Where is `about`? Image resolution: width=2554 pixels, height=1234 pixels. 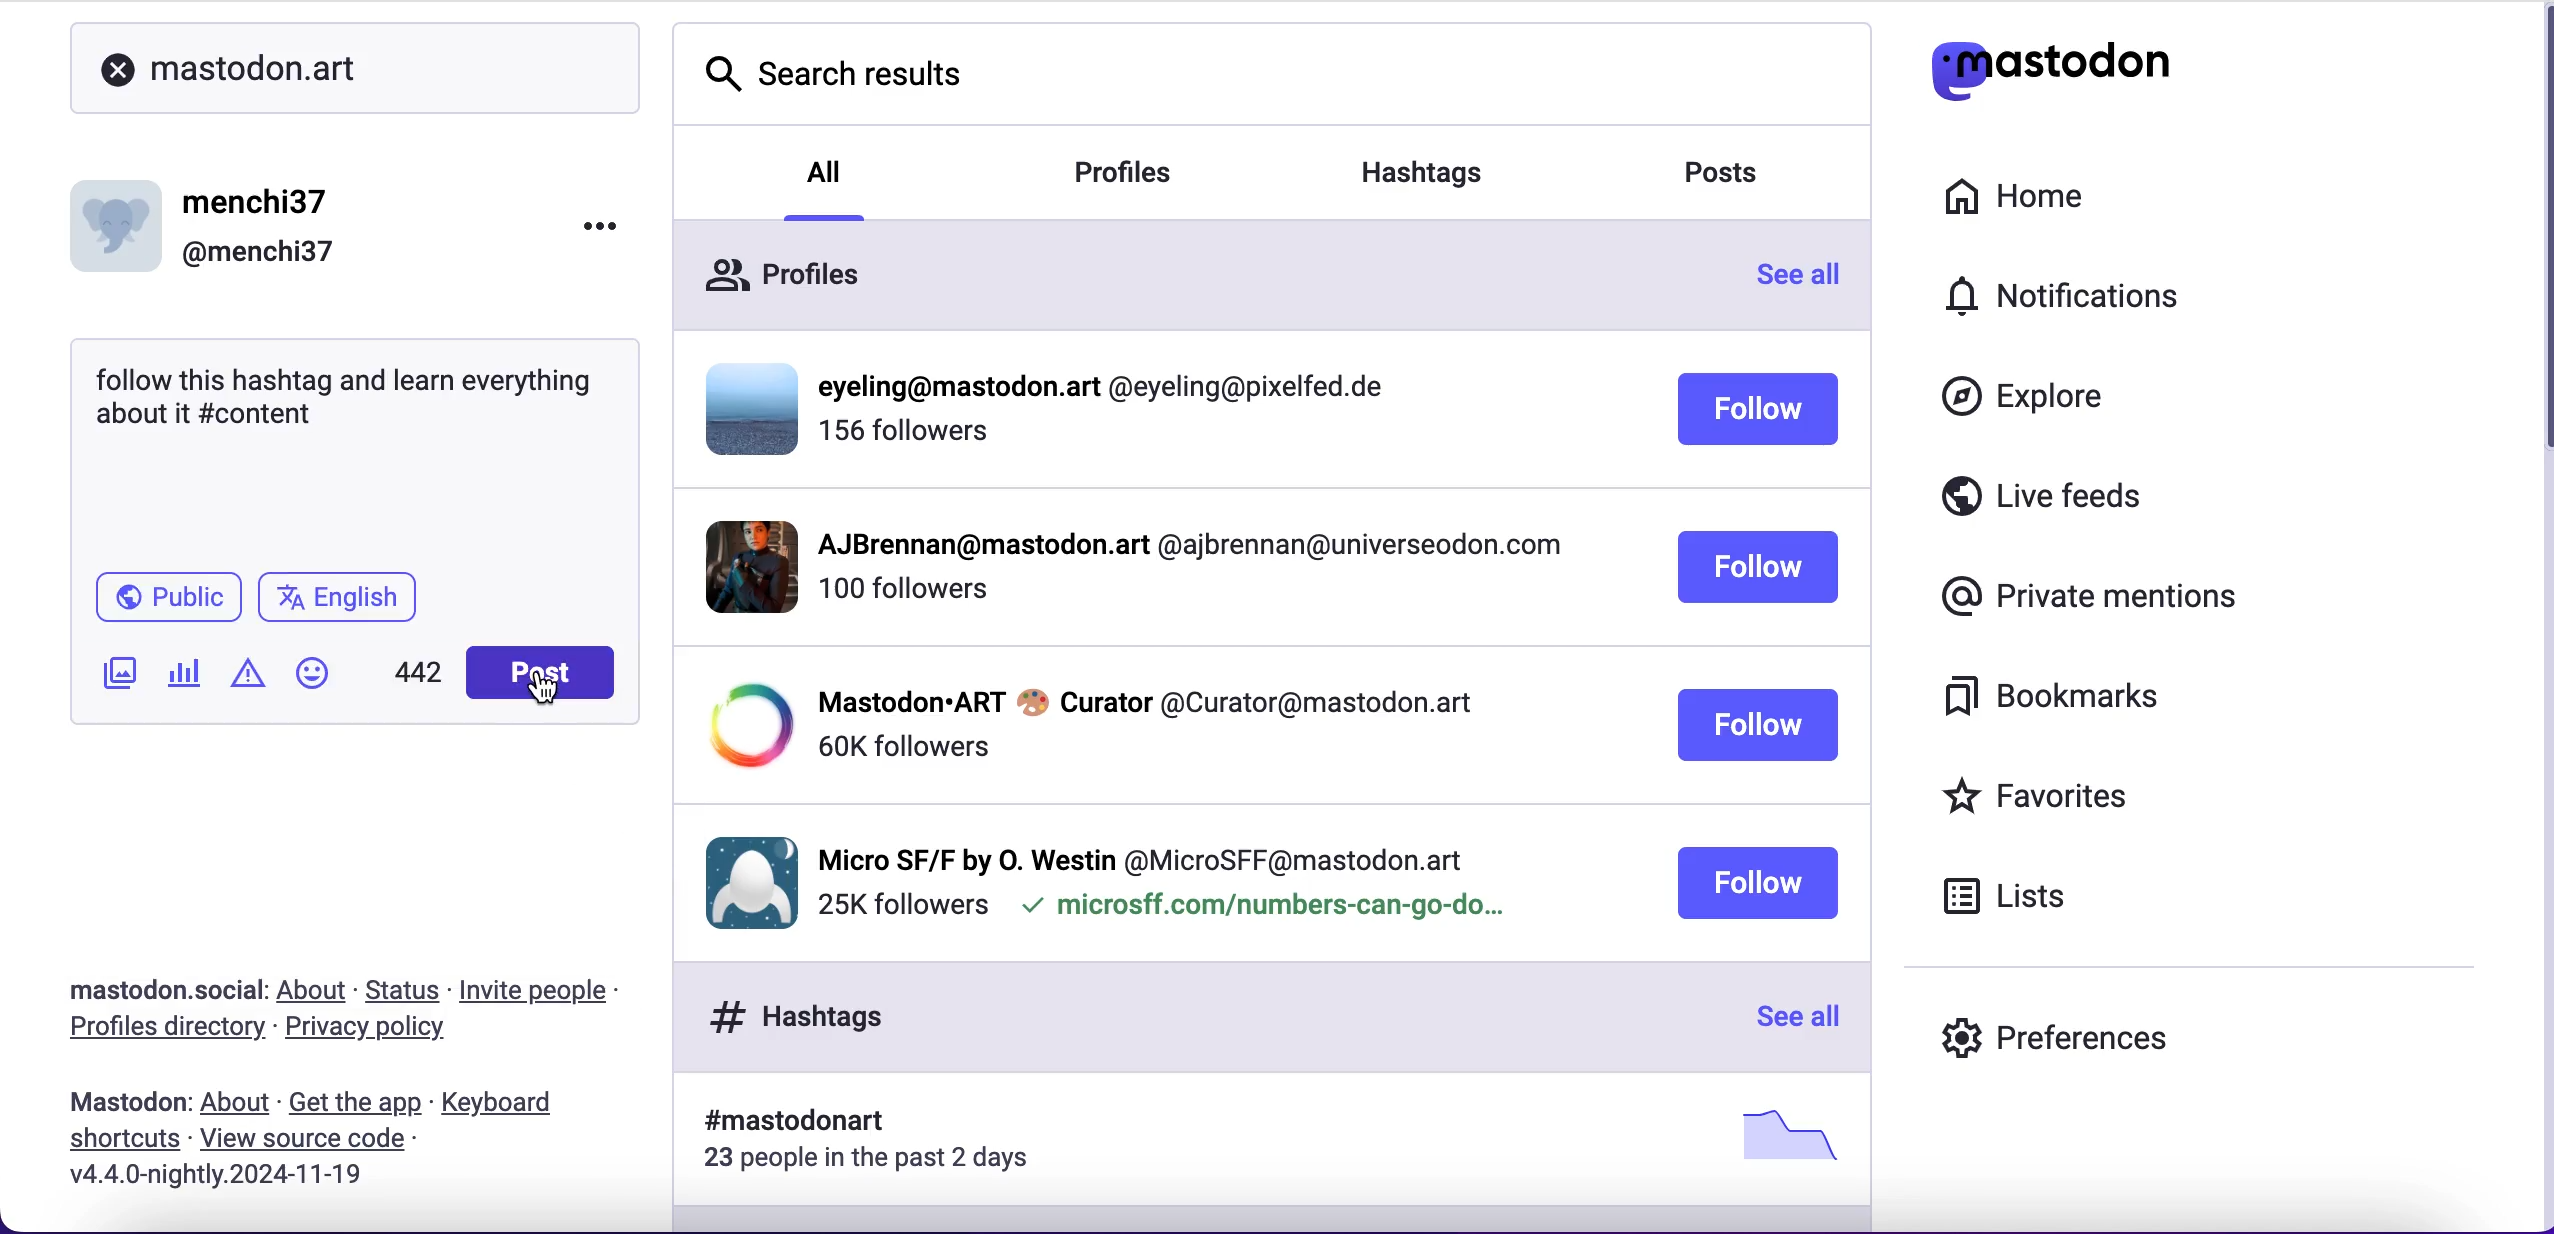 about is located at coordinates (316, 992).